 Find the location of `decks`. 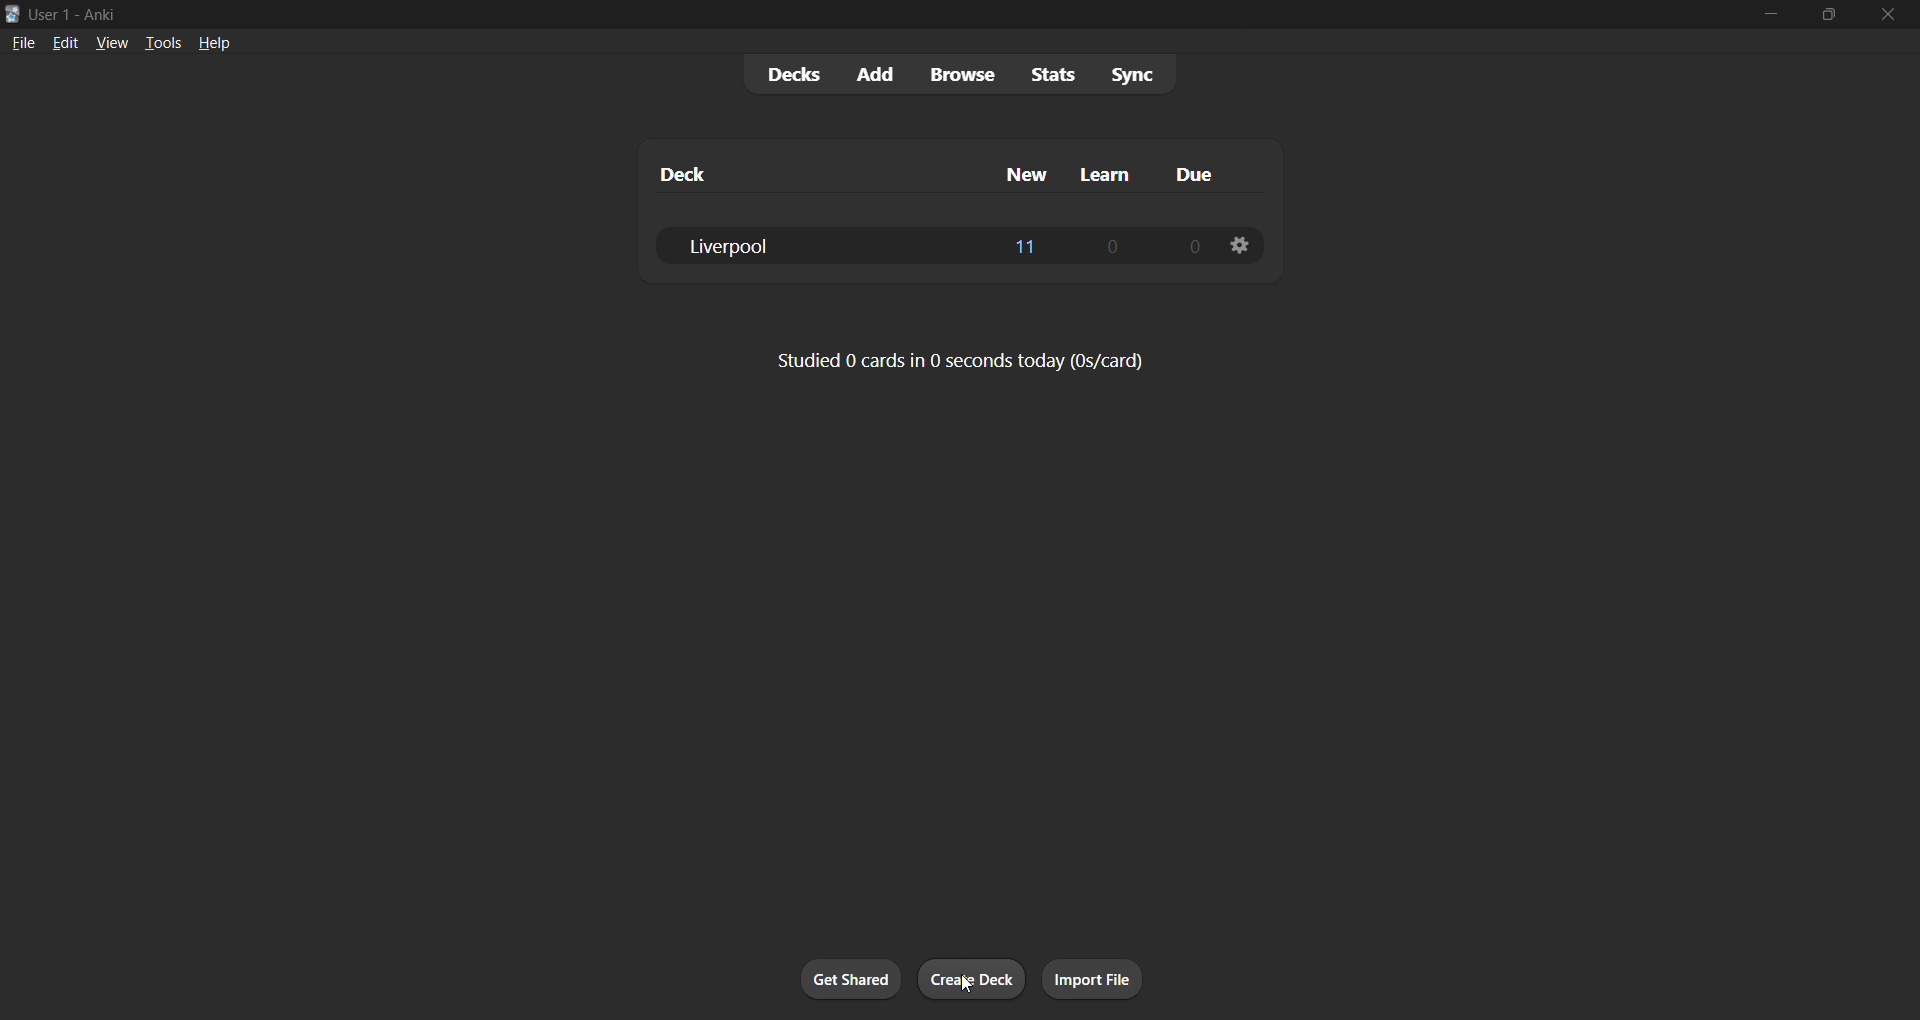

decks is located at coordinates (785, 73).